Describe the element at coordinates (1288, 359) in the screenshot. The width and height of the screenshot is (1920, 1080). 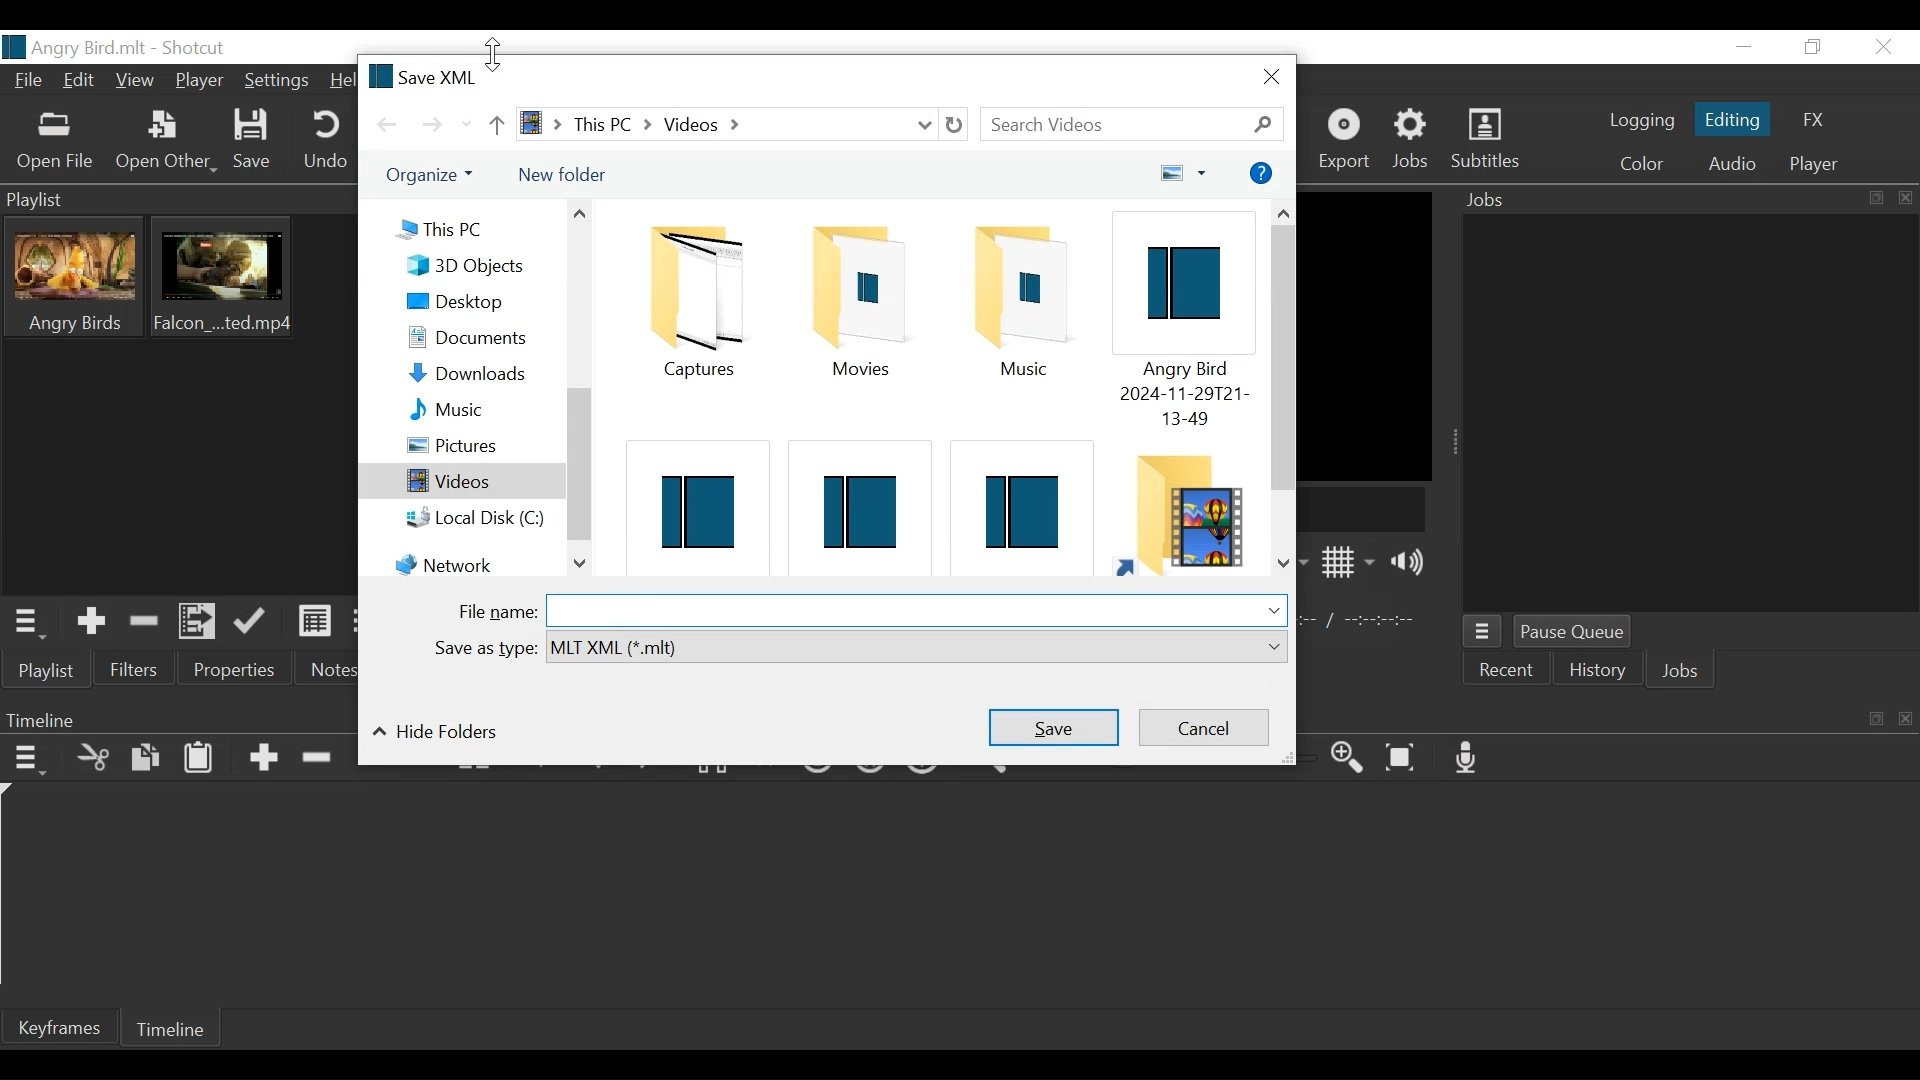
I see `Vertical Scroll up` at that location.